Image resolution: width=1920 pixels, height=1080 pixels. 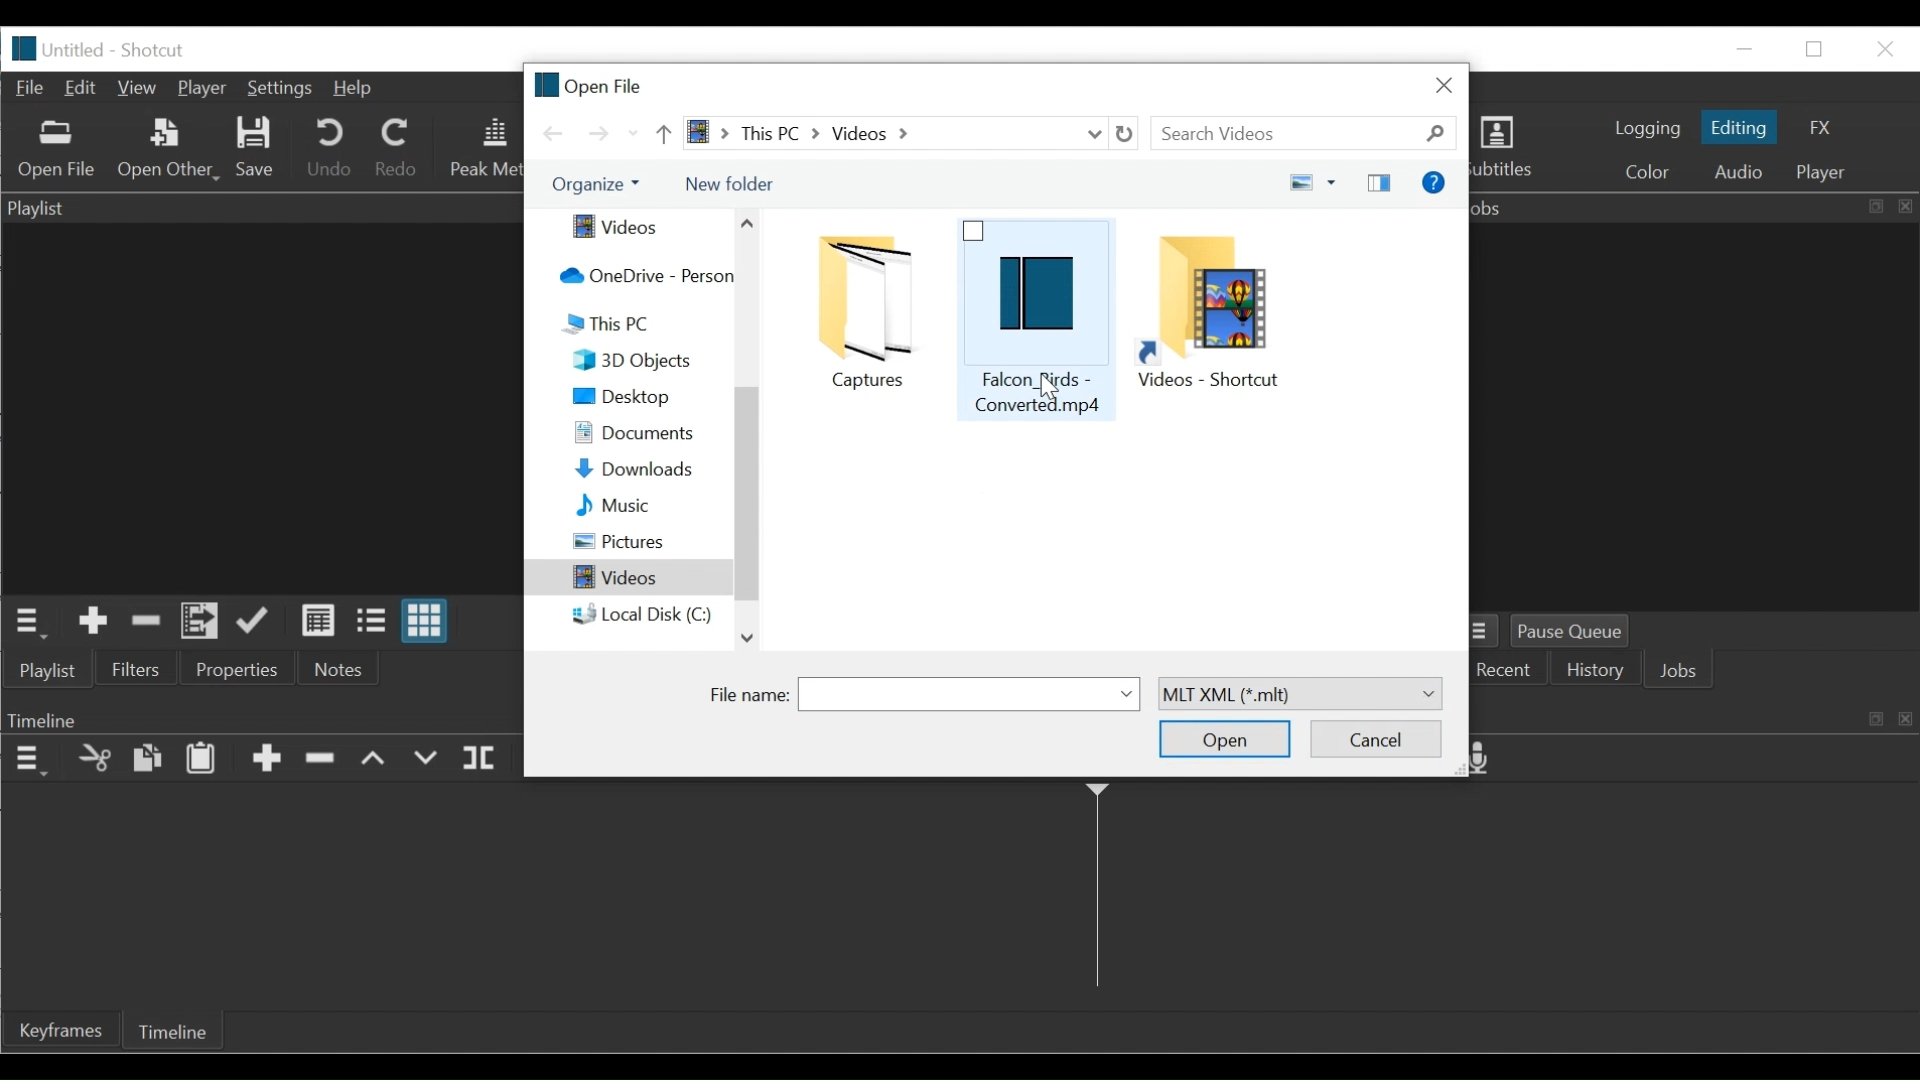 What do you see at coordinates (1036, 323) in the screenshot?
I see `Falcon_birds - converted` at bounding box center [1036, 323].